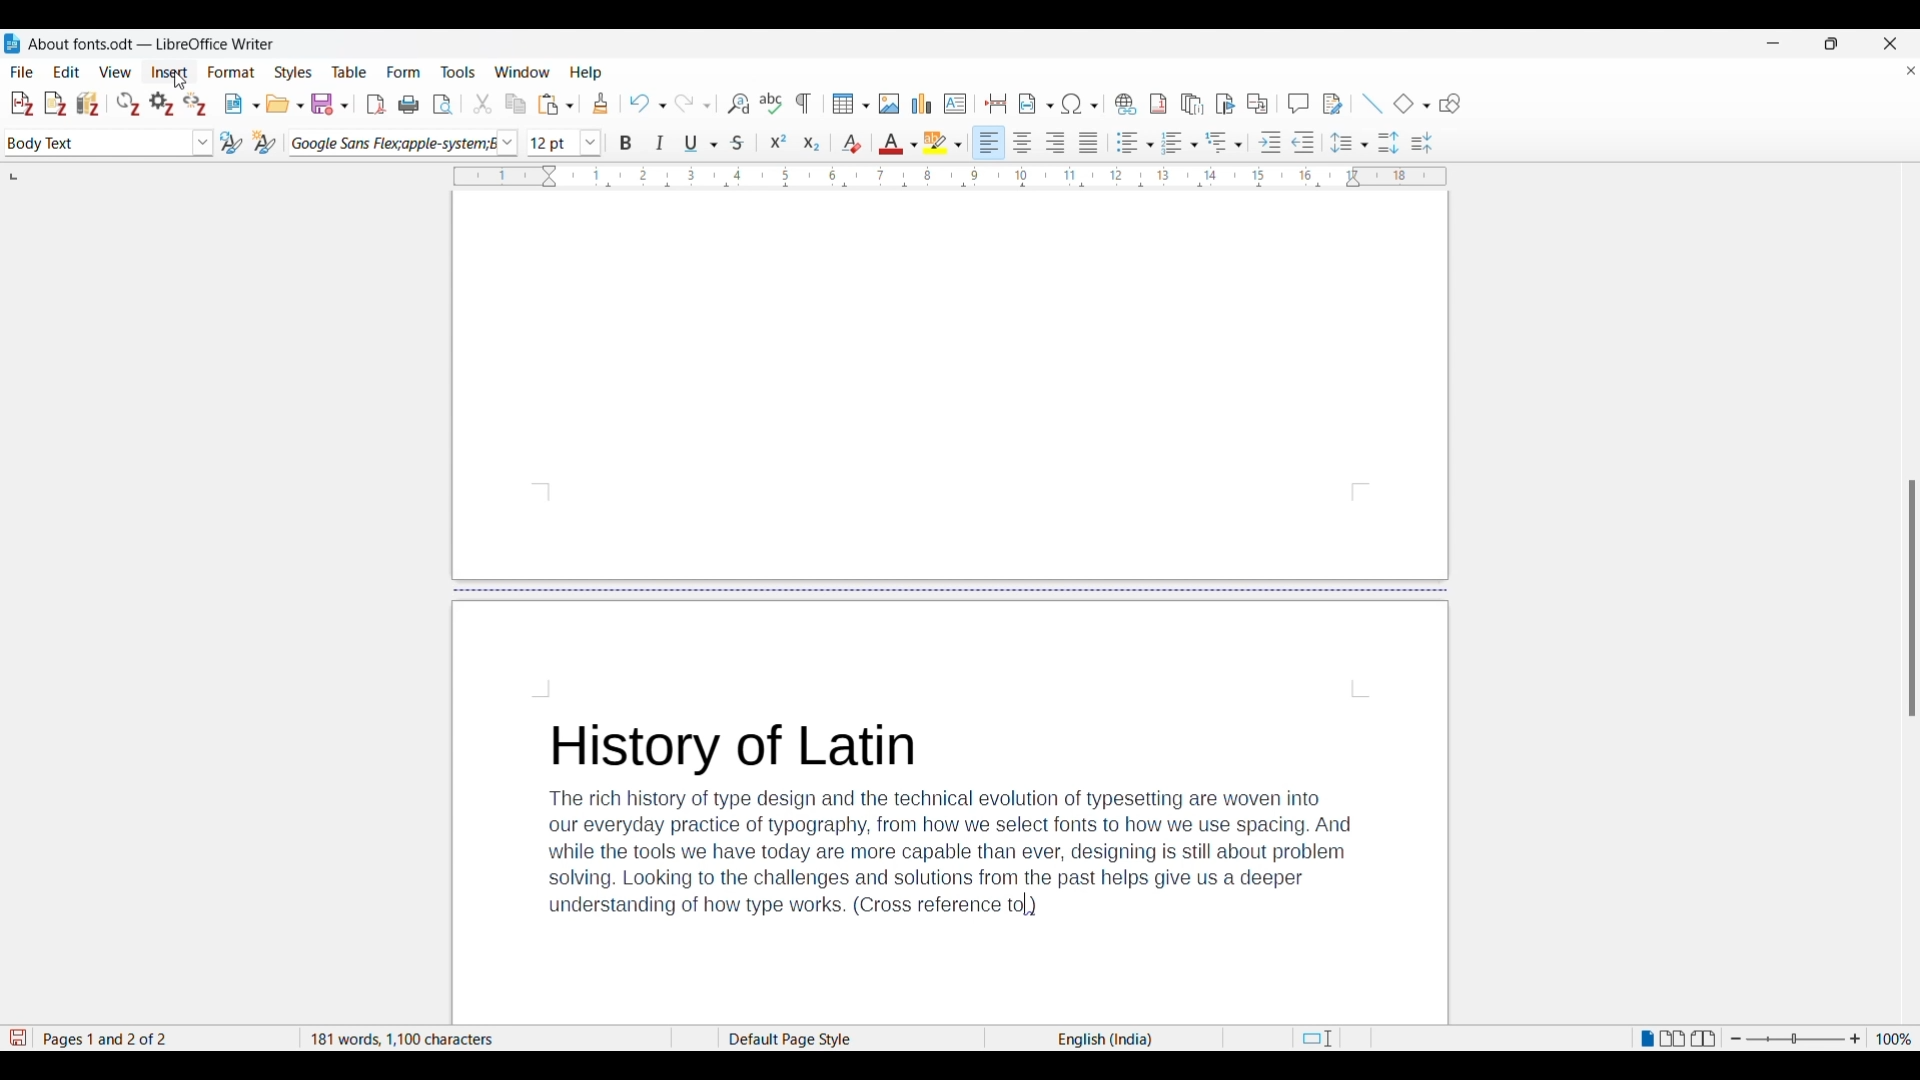 Image resolution: width=1920 pixels, height=1080 pixels. Describe the element at coordinates (553, 142) in the screenshot. I see `Input font` at that location.